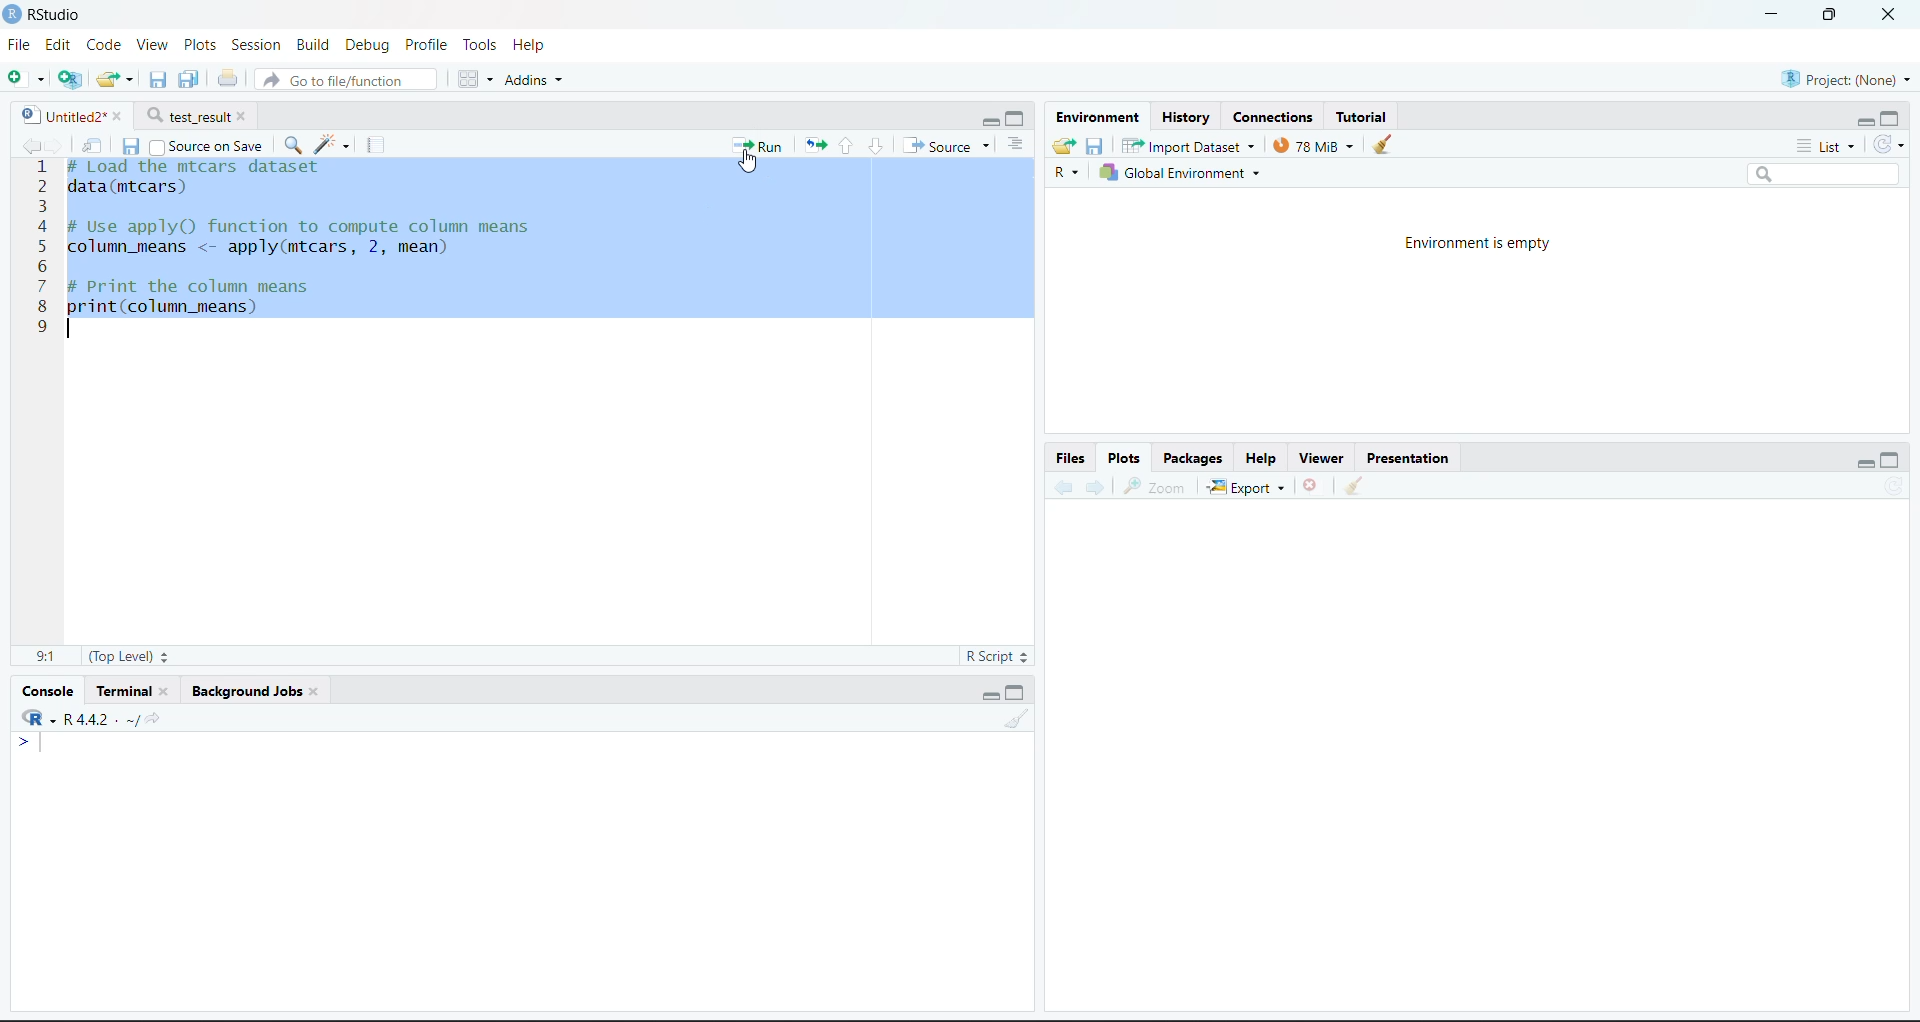 The height and width of the screenshot is (1022, 1920). What do you see at coordinates (987, 120) in the screenshot?
I see `Minimize` at bounding box center [987, 120].